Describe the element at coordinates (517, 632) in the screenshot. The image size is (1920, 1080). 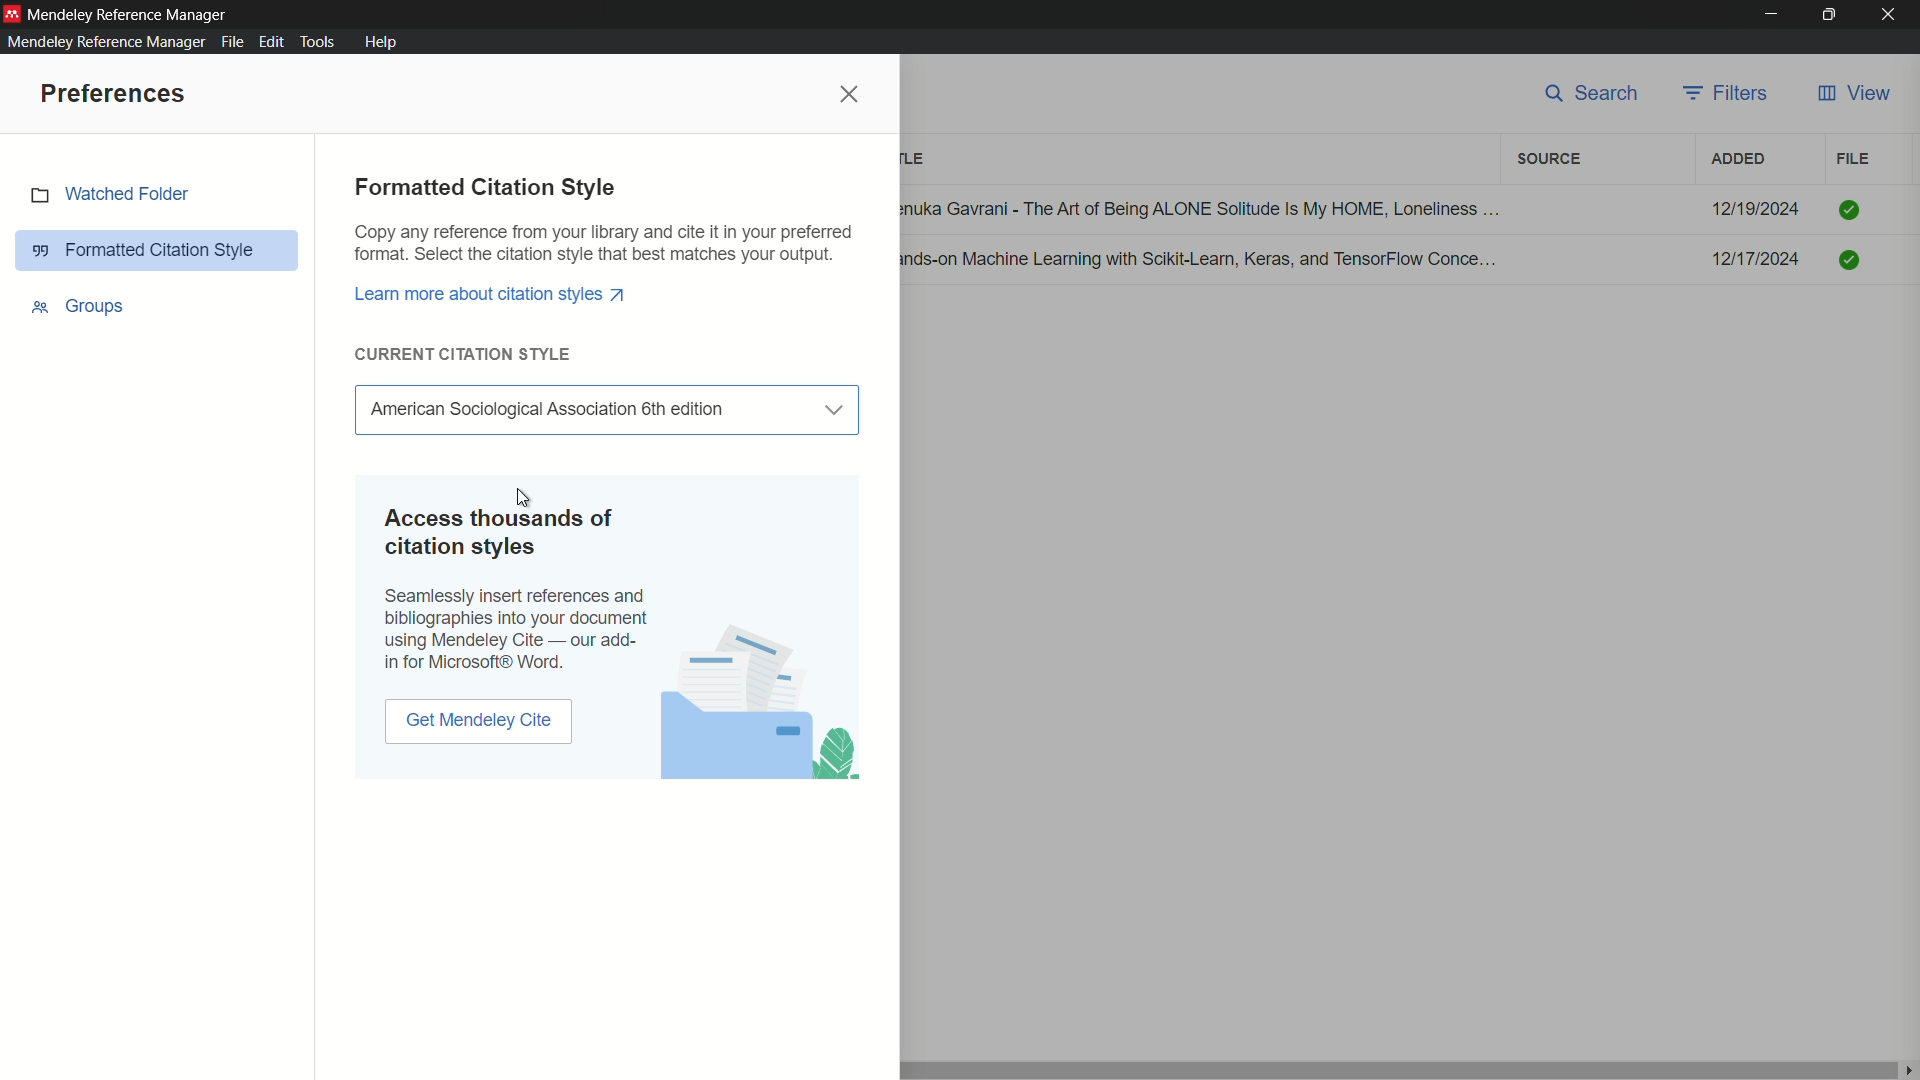
I see `Seamlessly insert references and biographies into your document using Mendeley Cite -our add-in in Microsoft Word` at that location.